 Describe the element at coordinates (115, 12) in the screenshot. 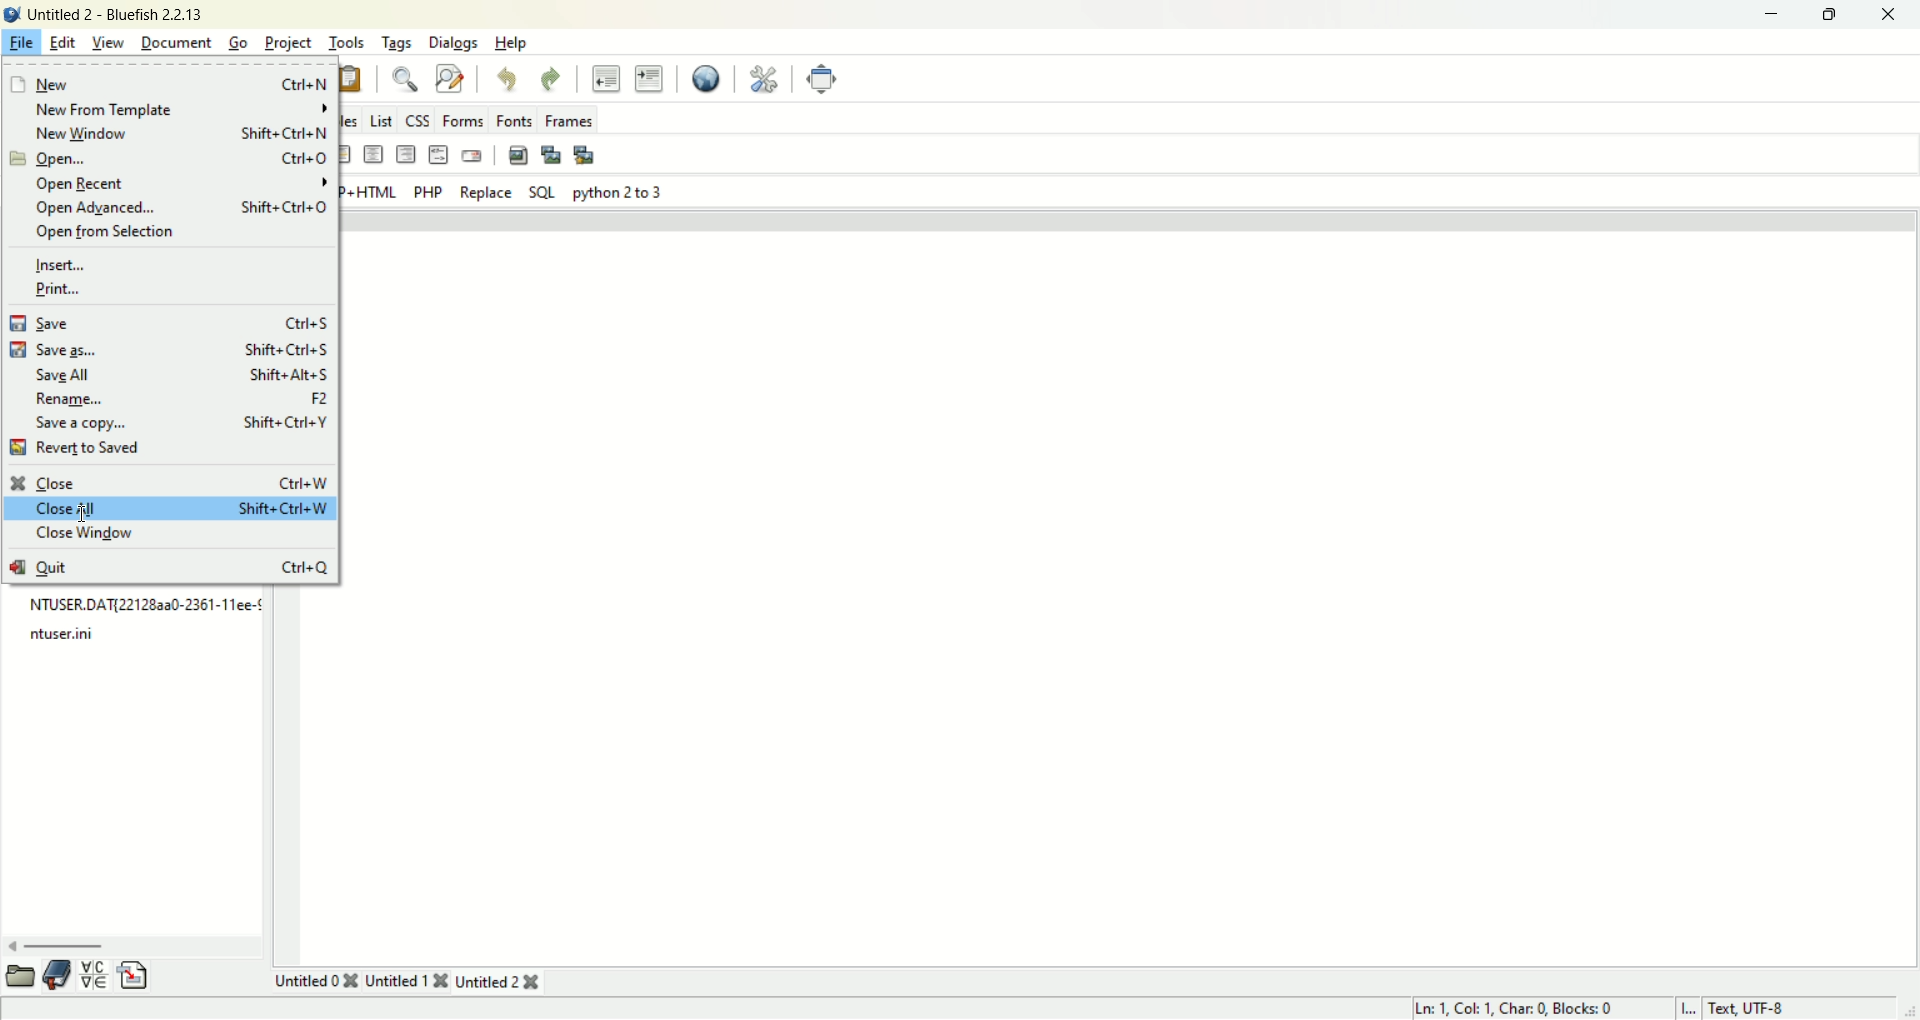

I see `untitled2-Bluefish 2.2.13` at that location.